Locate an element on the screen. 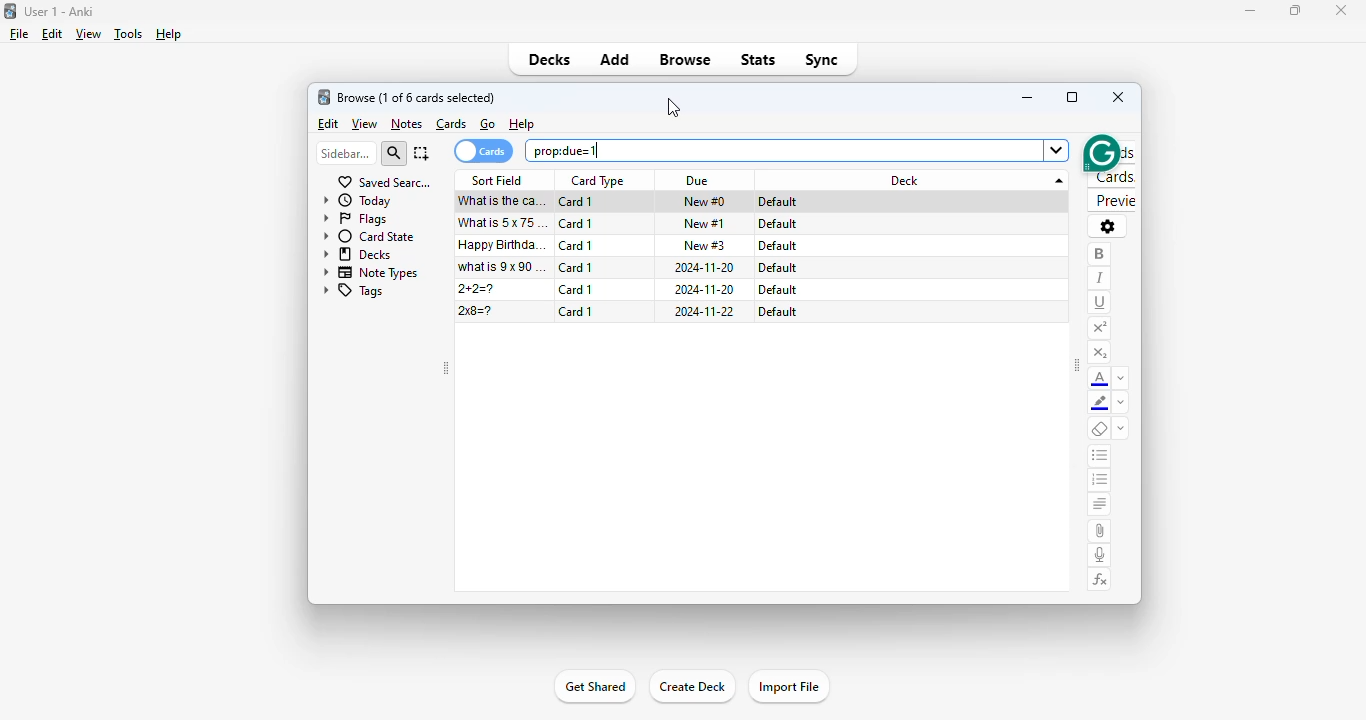  card 1 is located at coordinates (577, 245).